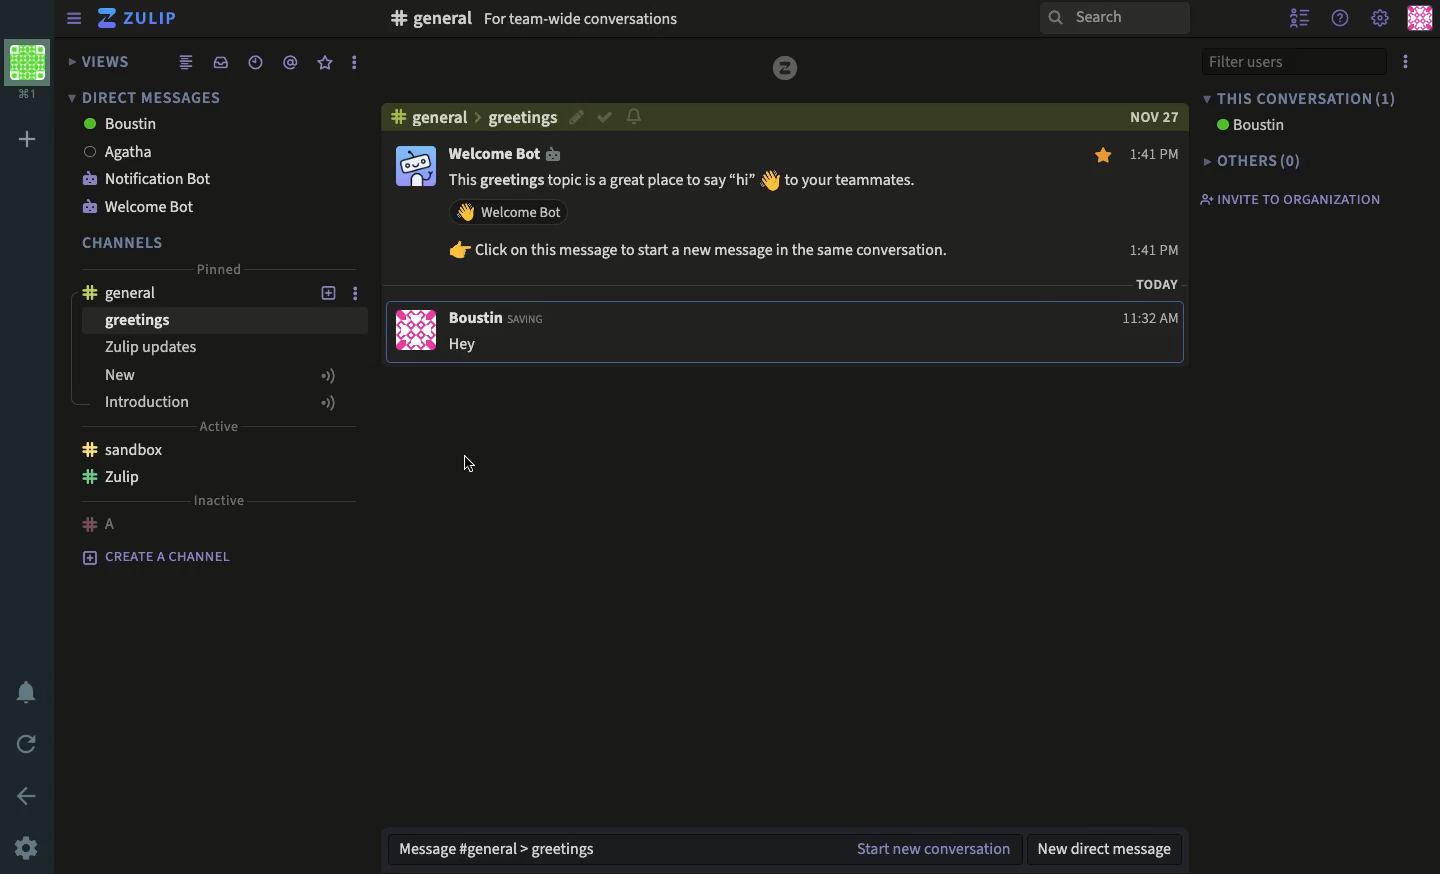  I want to click on NOV 23, so click(1151, 114).